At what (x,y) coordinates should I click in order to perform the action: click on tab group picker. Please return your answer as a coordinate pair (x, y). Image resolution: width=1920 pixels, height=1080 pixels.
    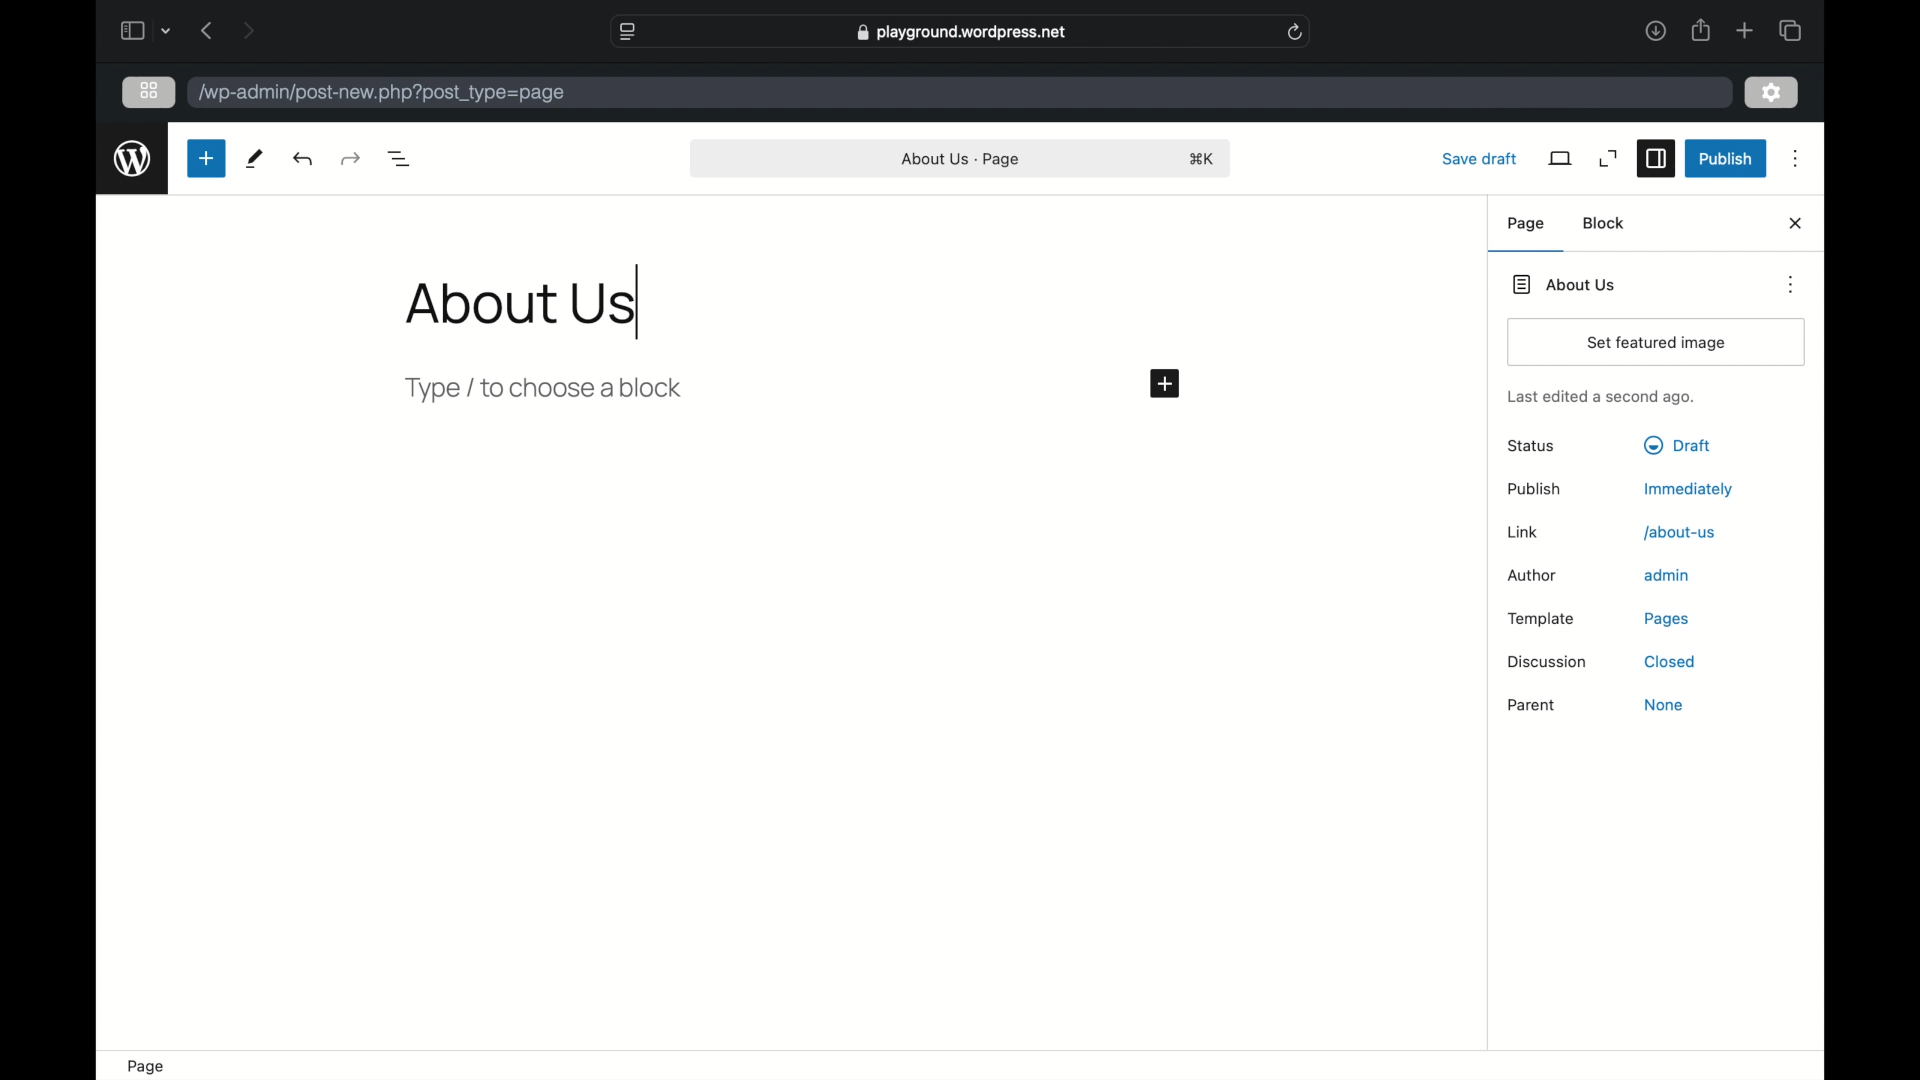
    Looking at the image, I should click on (166, 32).